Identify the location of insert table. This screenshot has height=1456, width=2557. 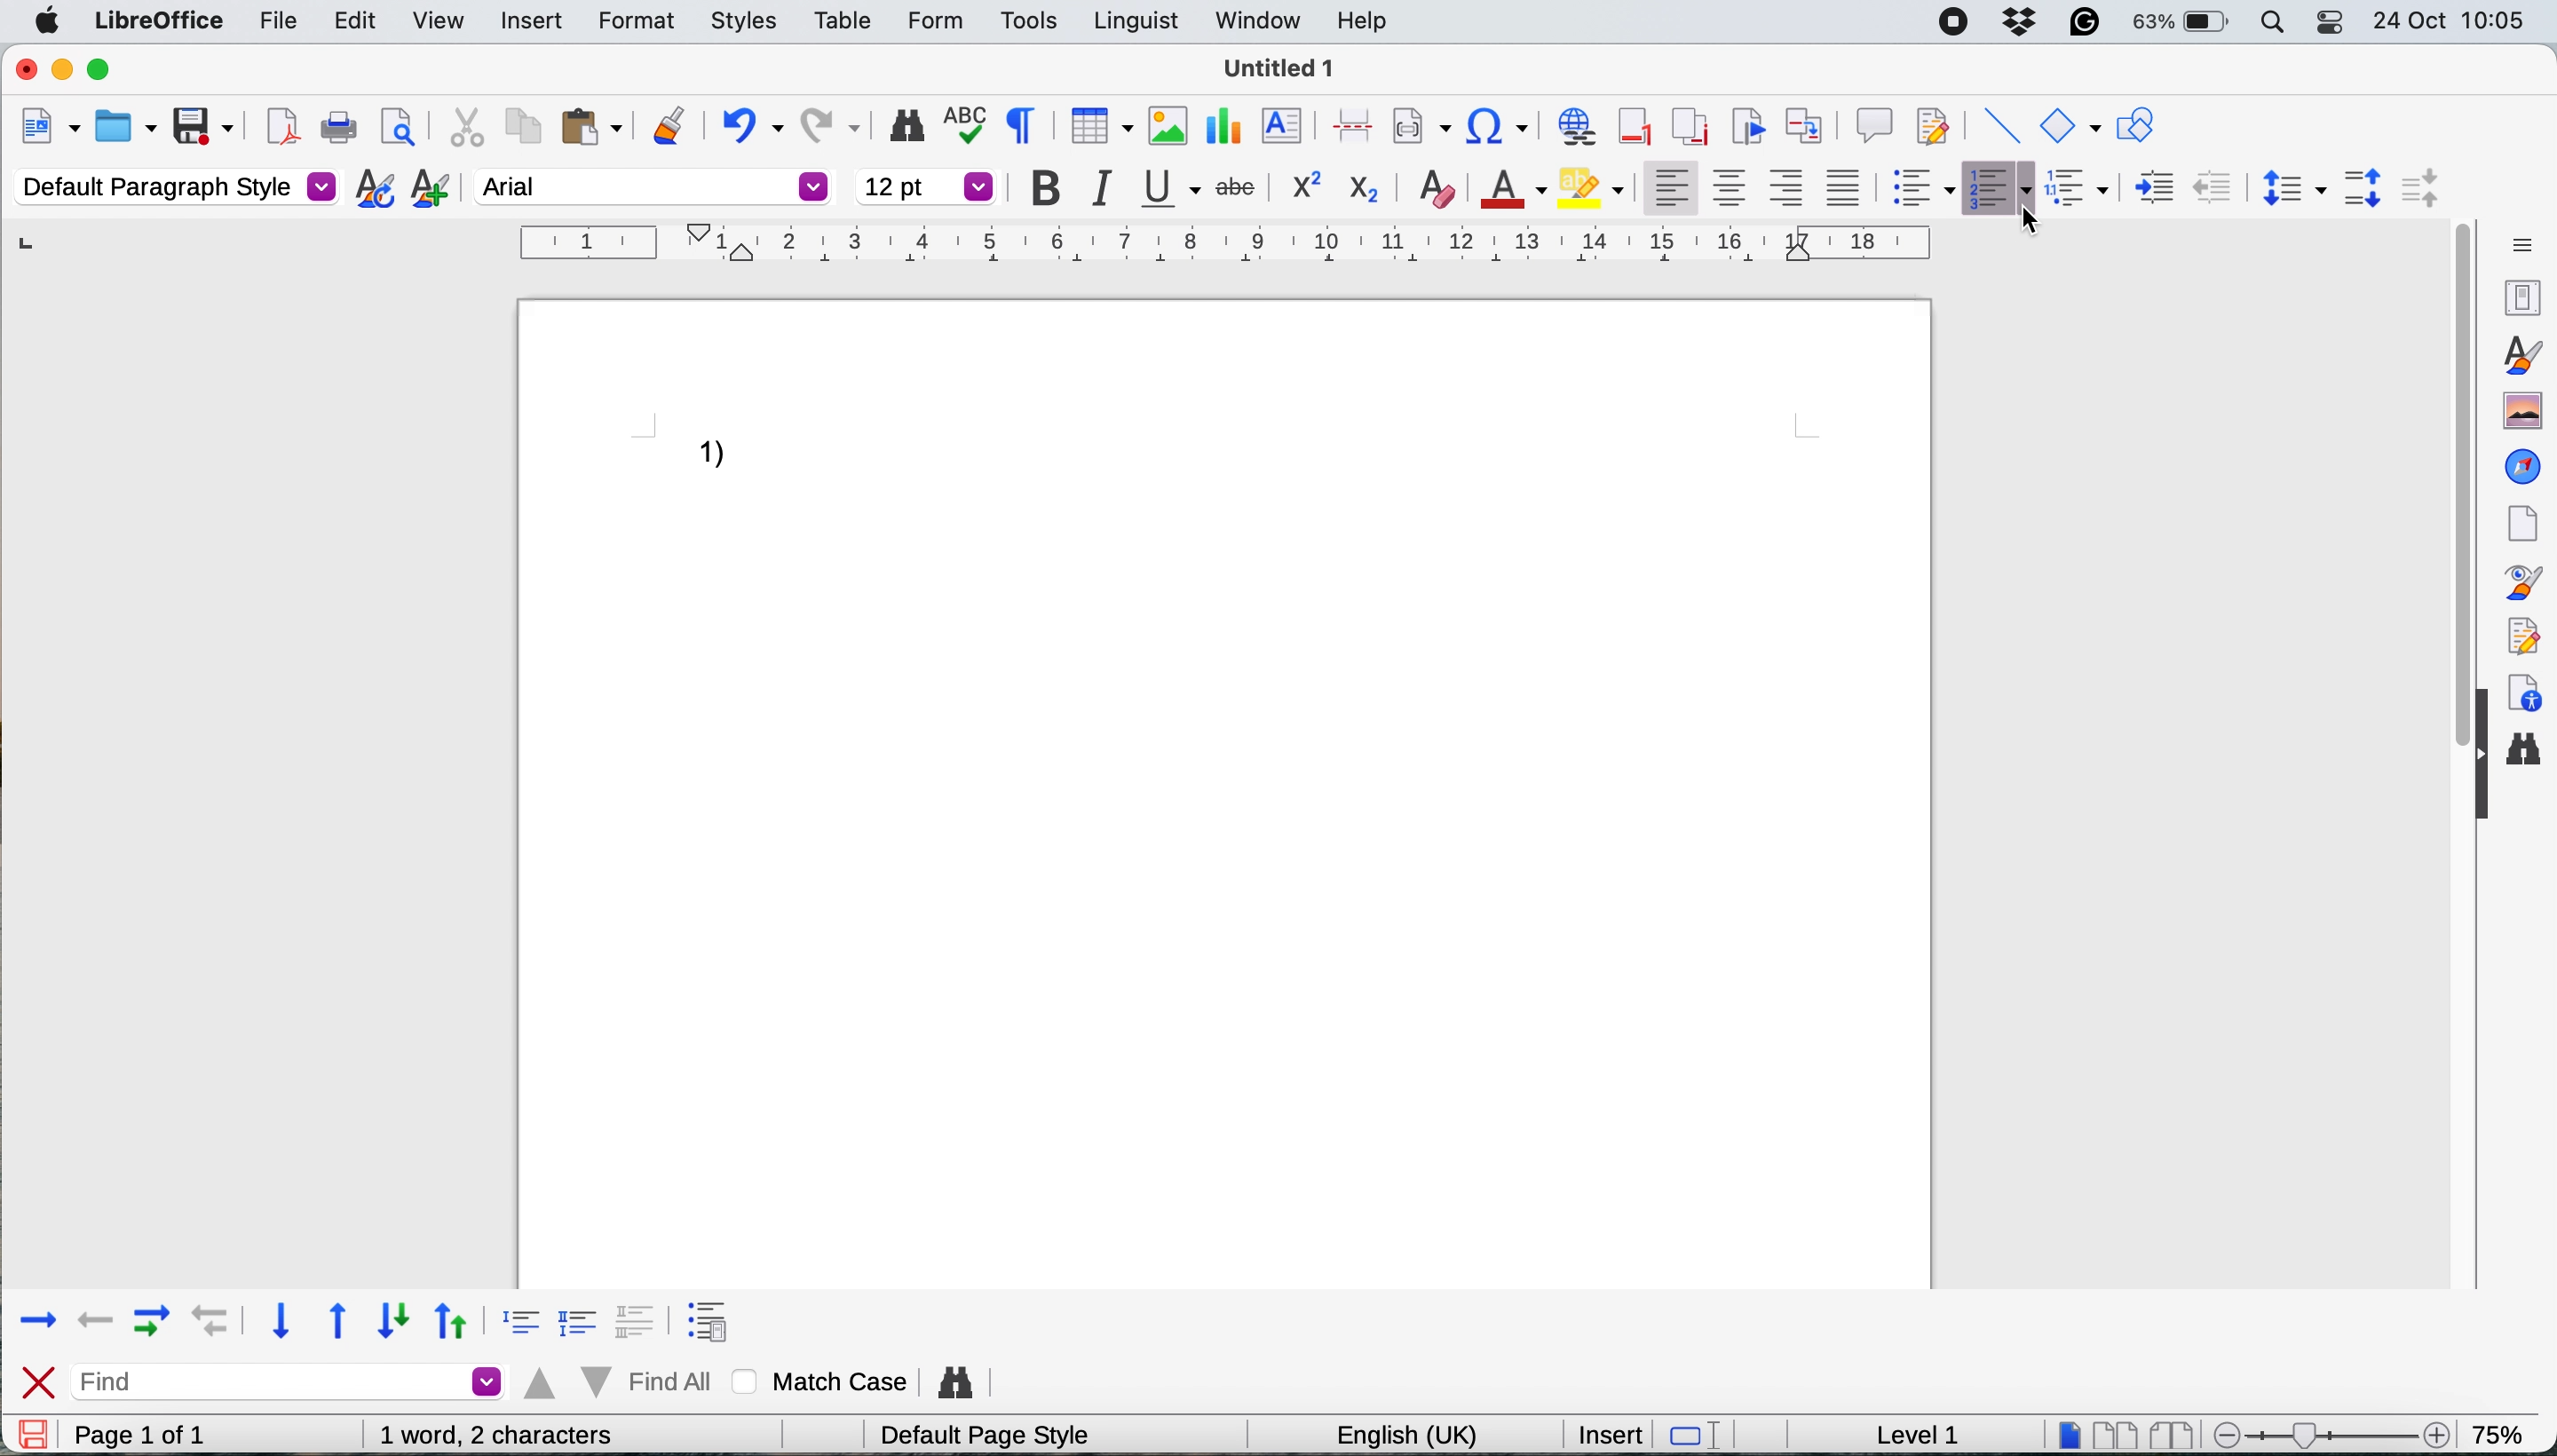
(1098, 129).